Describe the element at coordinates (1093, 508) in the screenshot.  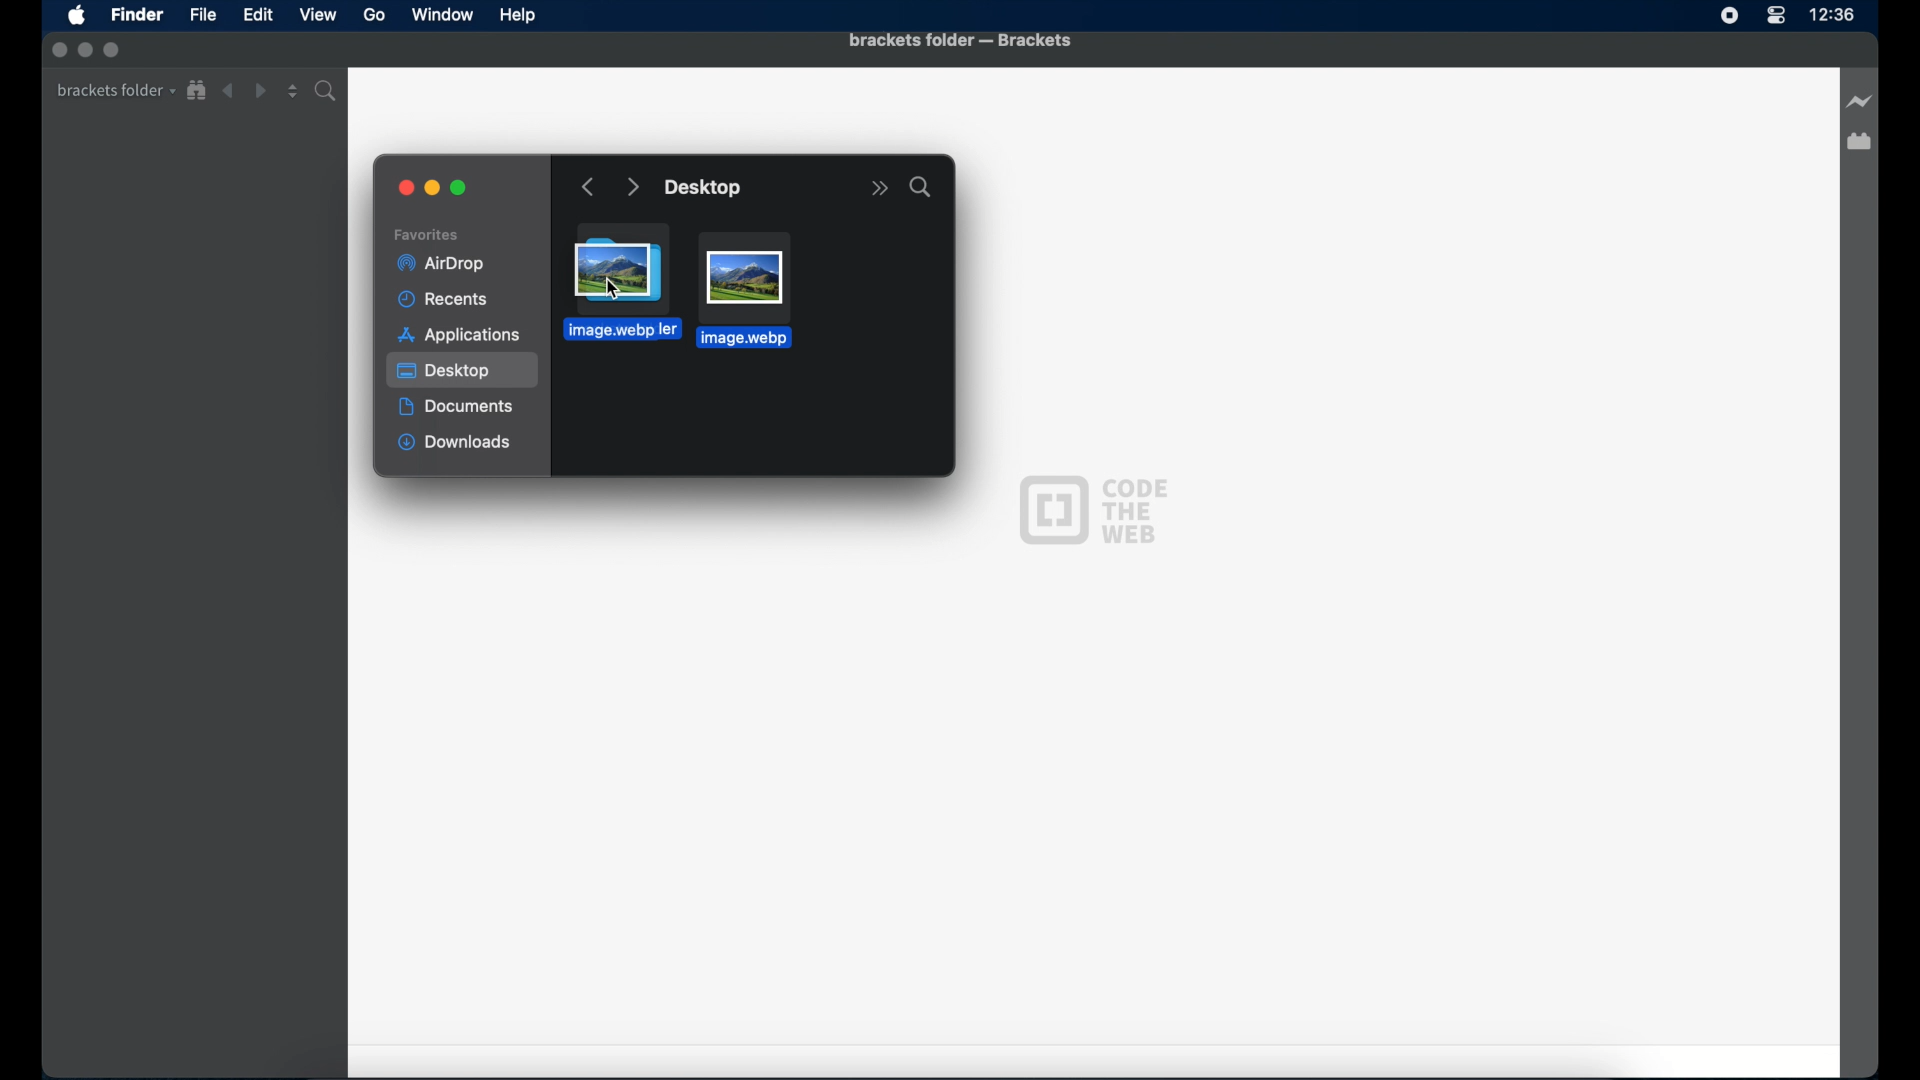
I see `code the web` at that location.